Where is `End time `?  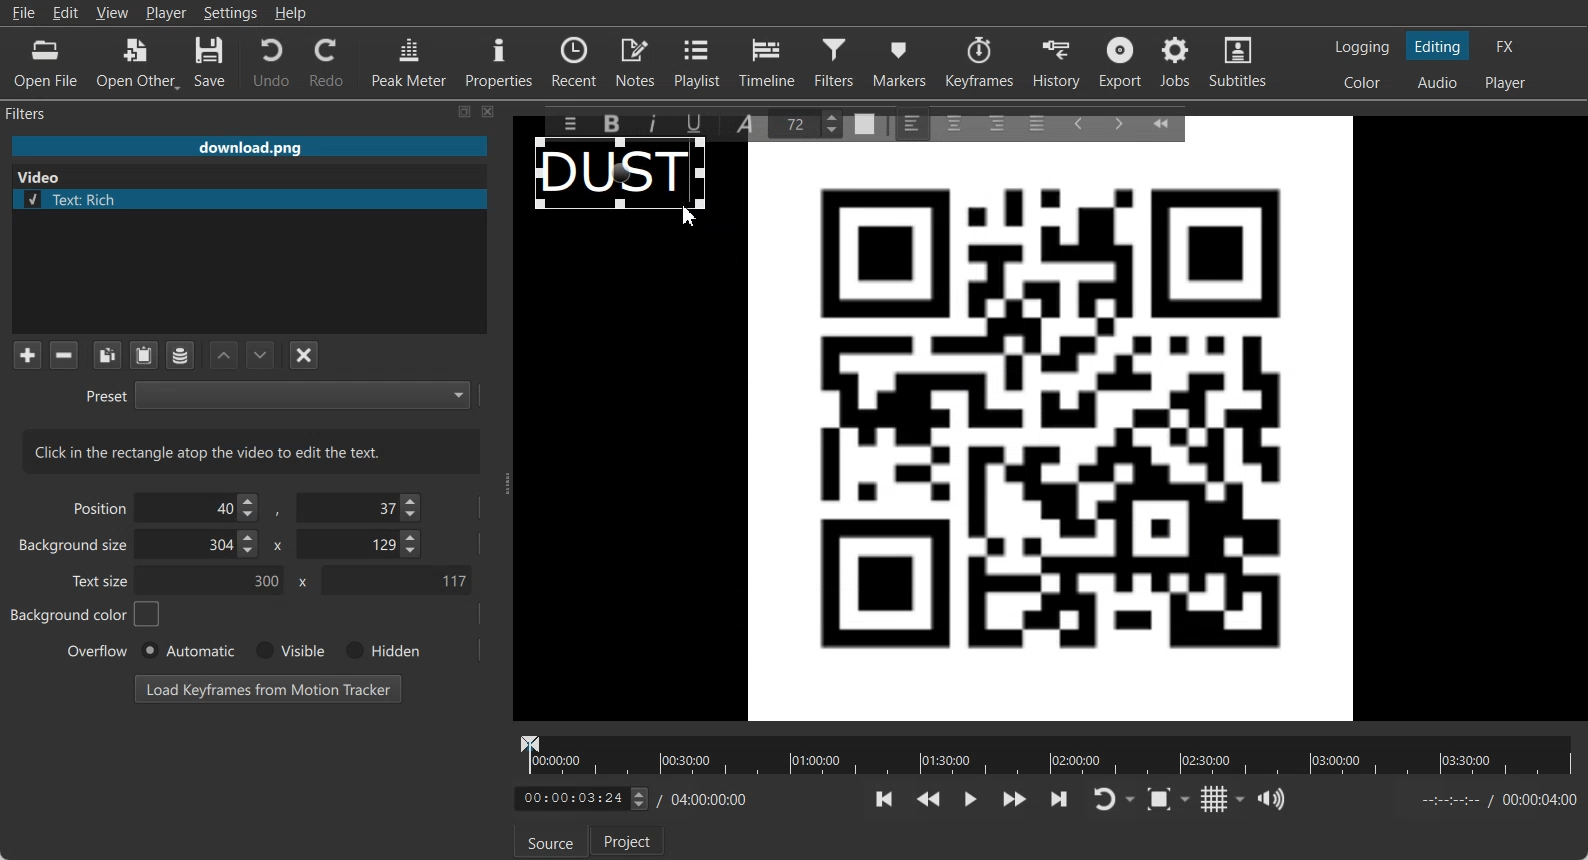
End time  is located at coordinates (1494, 800).